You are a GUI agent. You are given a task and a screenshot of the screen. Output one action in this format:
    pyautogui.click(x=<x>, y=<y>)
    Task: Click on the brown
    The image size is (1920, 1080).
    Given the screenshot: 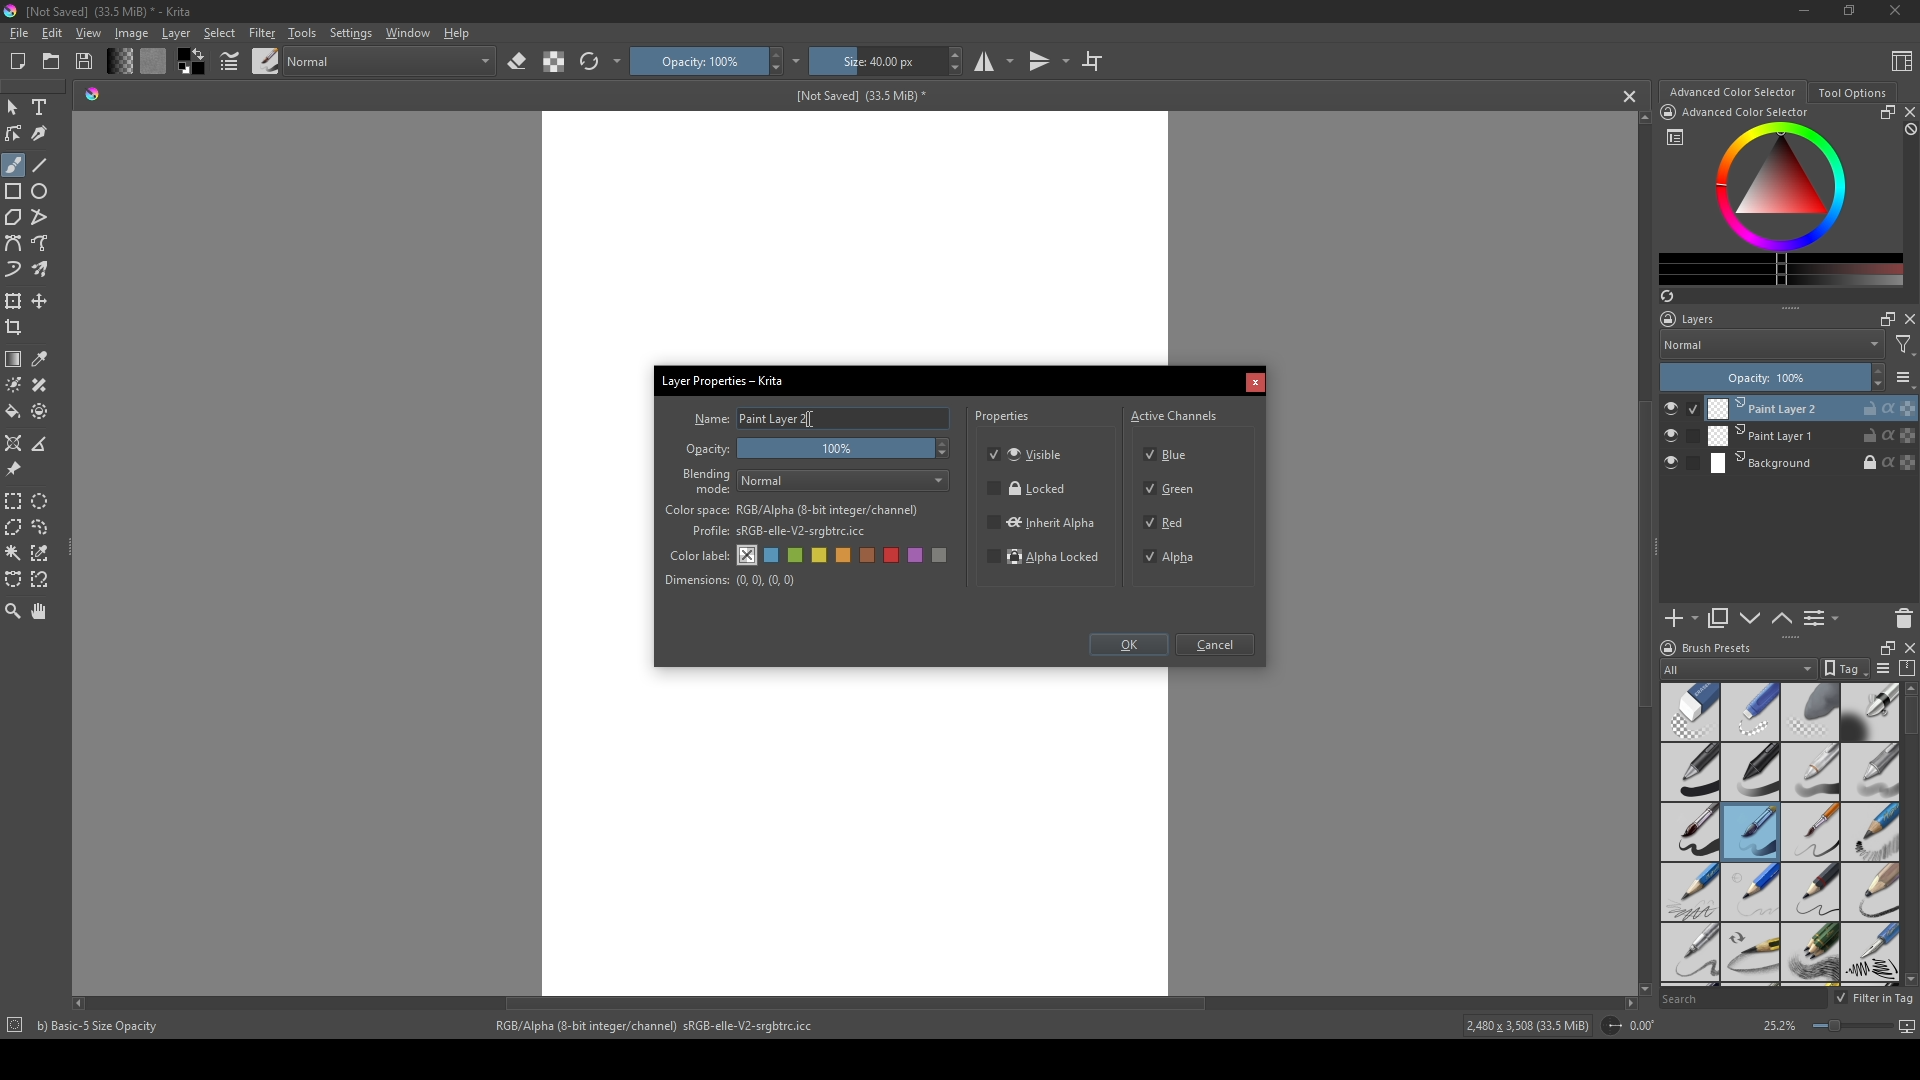 What is the action you would take?
    pyautogui.click(x=870, y=555)
    